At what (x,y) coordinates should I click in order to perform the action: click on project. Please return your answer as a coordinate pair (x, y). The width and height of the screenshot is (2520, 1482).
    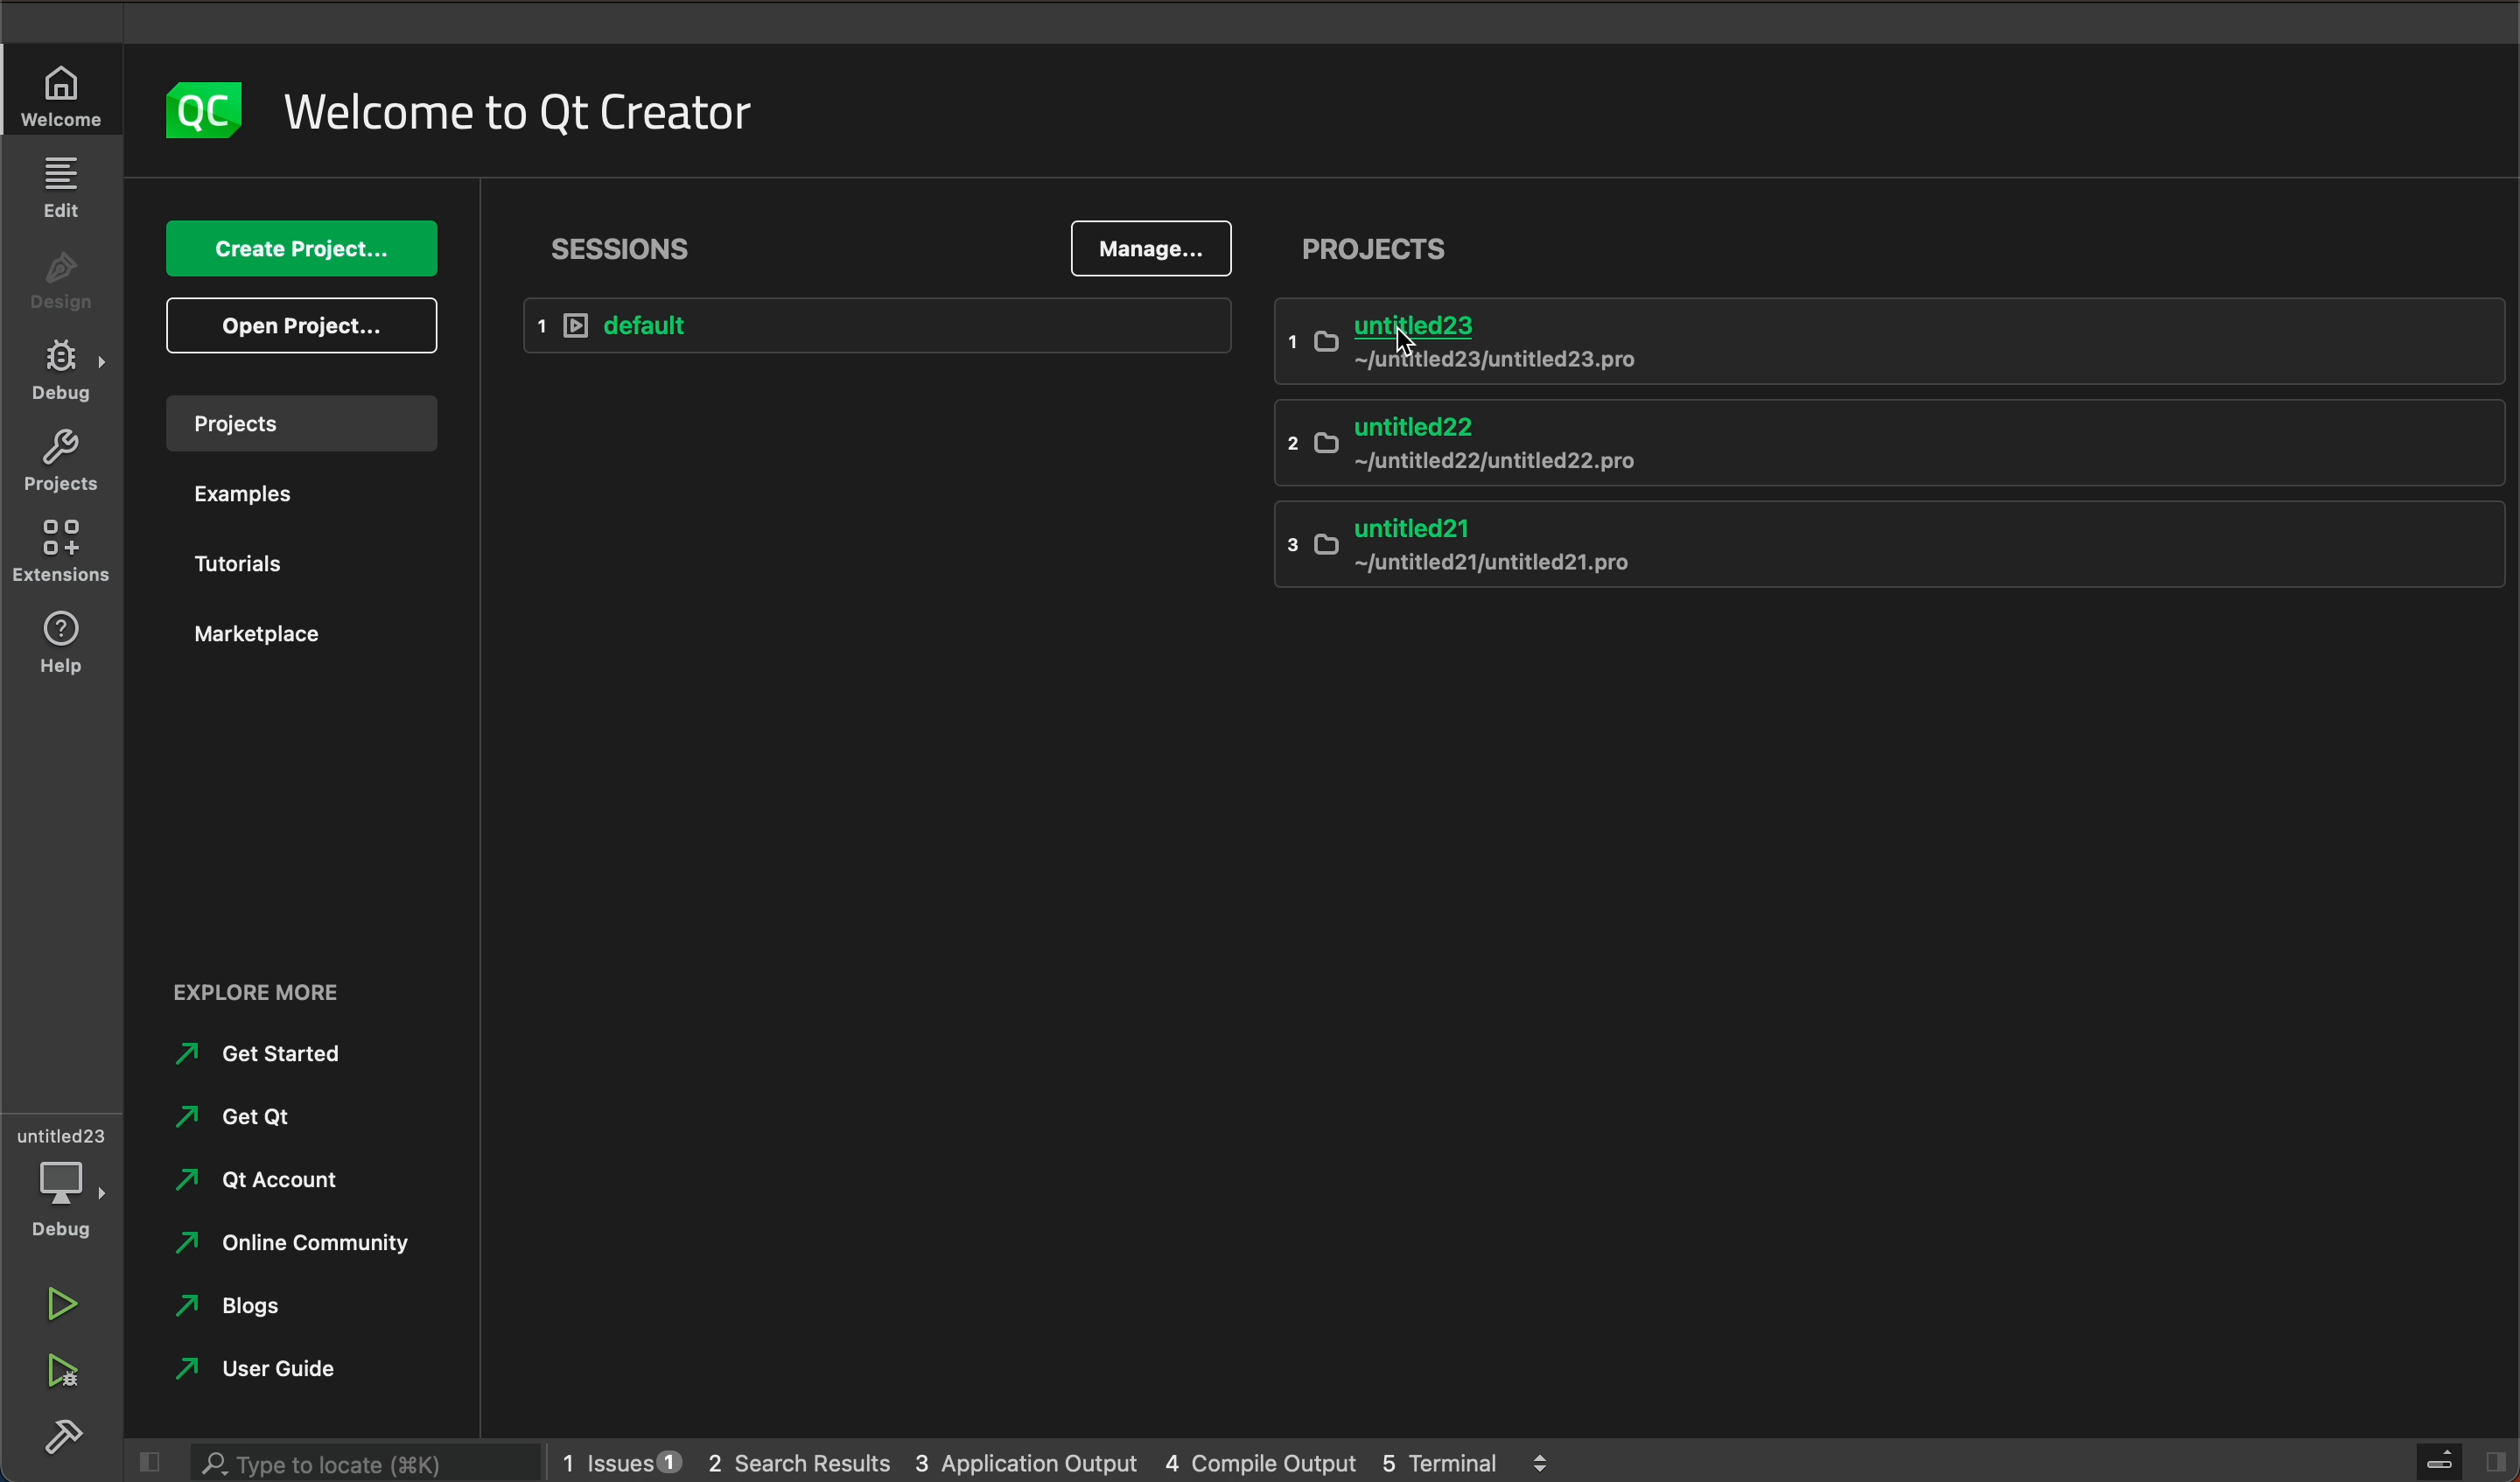
    Looking at the image, I should click on (1382, 251).